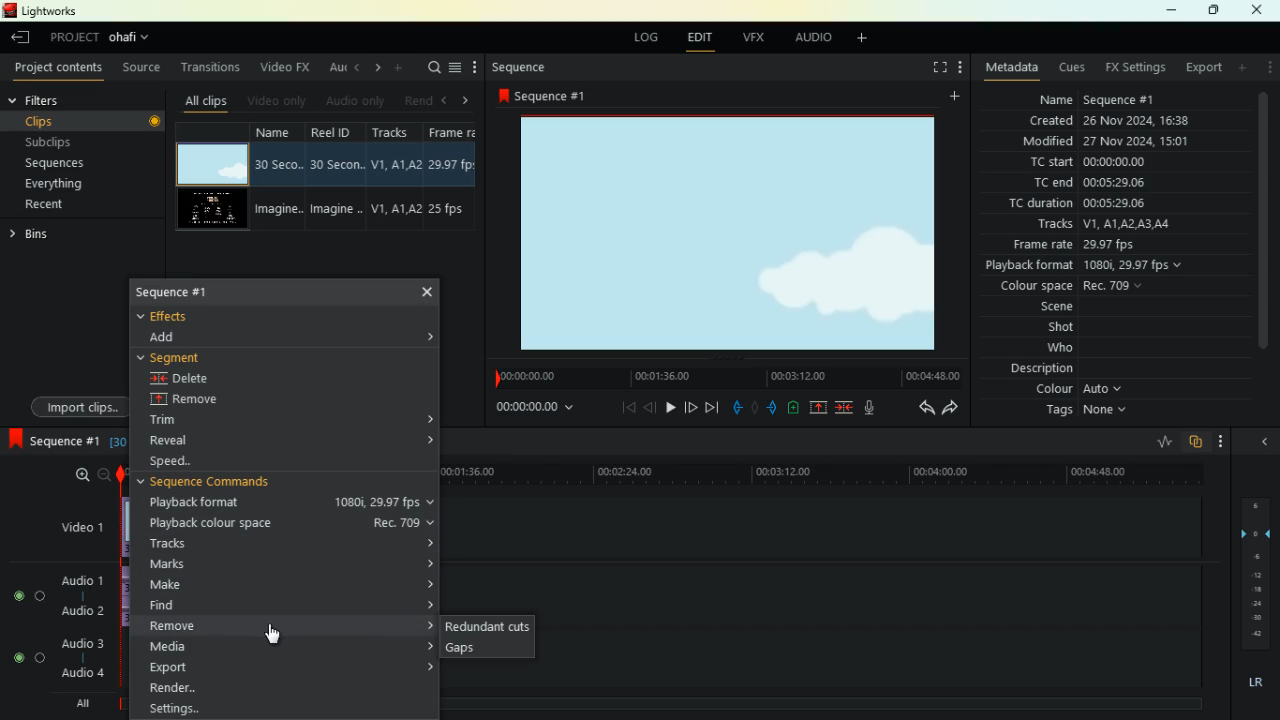 This screenshot has height=720, width=1280. I want to click on audio 2, so click(81, 615).